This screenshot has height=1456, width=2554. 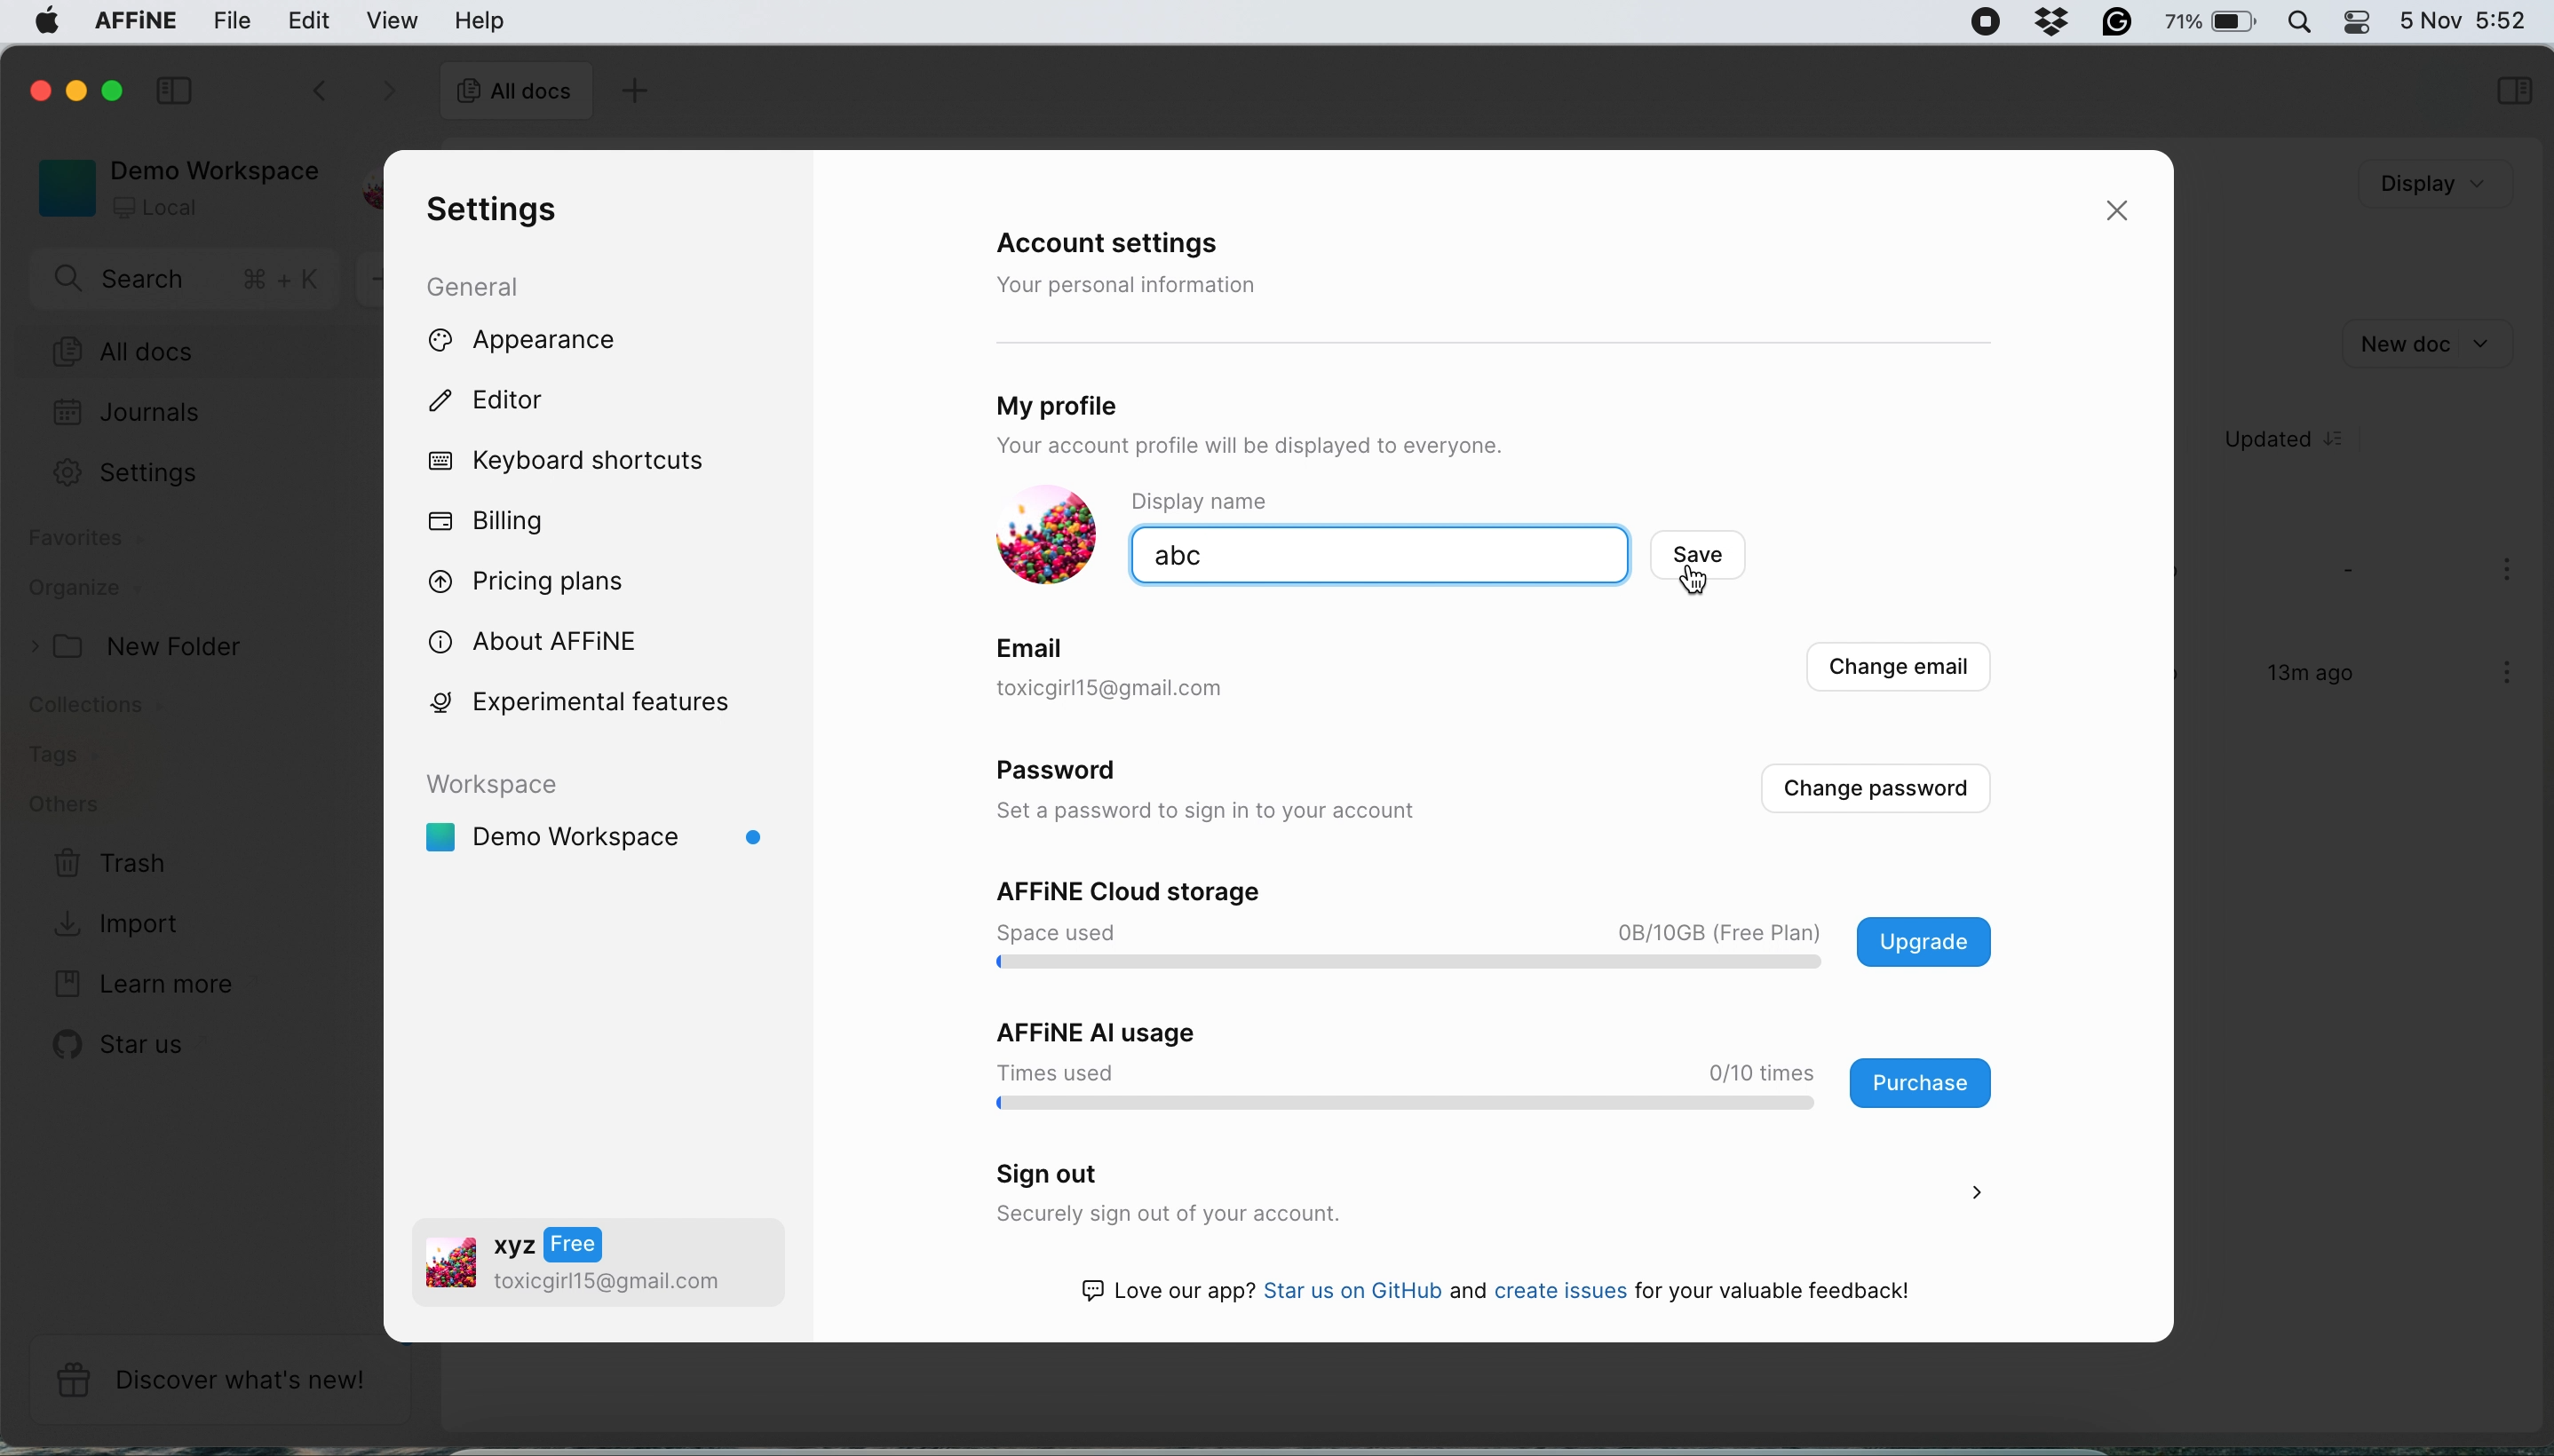 I want to click on Settings, so click(x=149, y=472).